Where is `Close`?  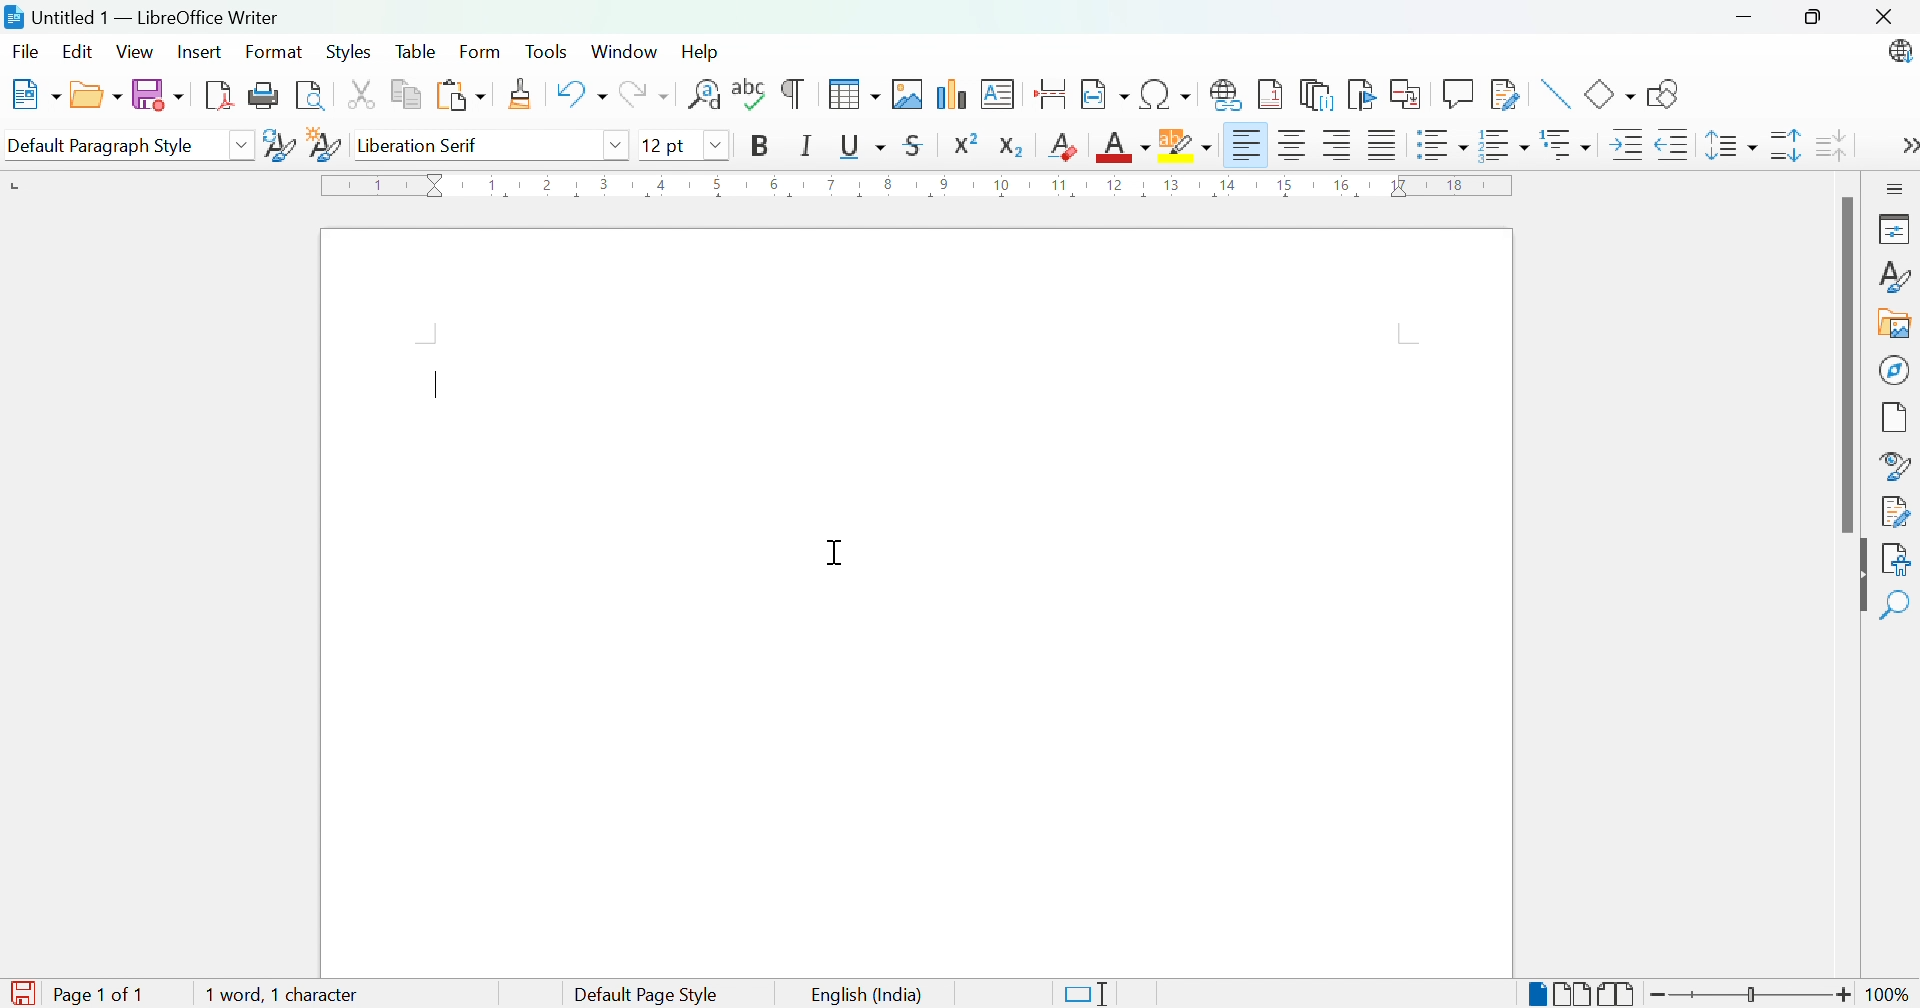
Close is located at coordinates (1890, 21).